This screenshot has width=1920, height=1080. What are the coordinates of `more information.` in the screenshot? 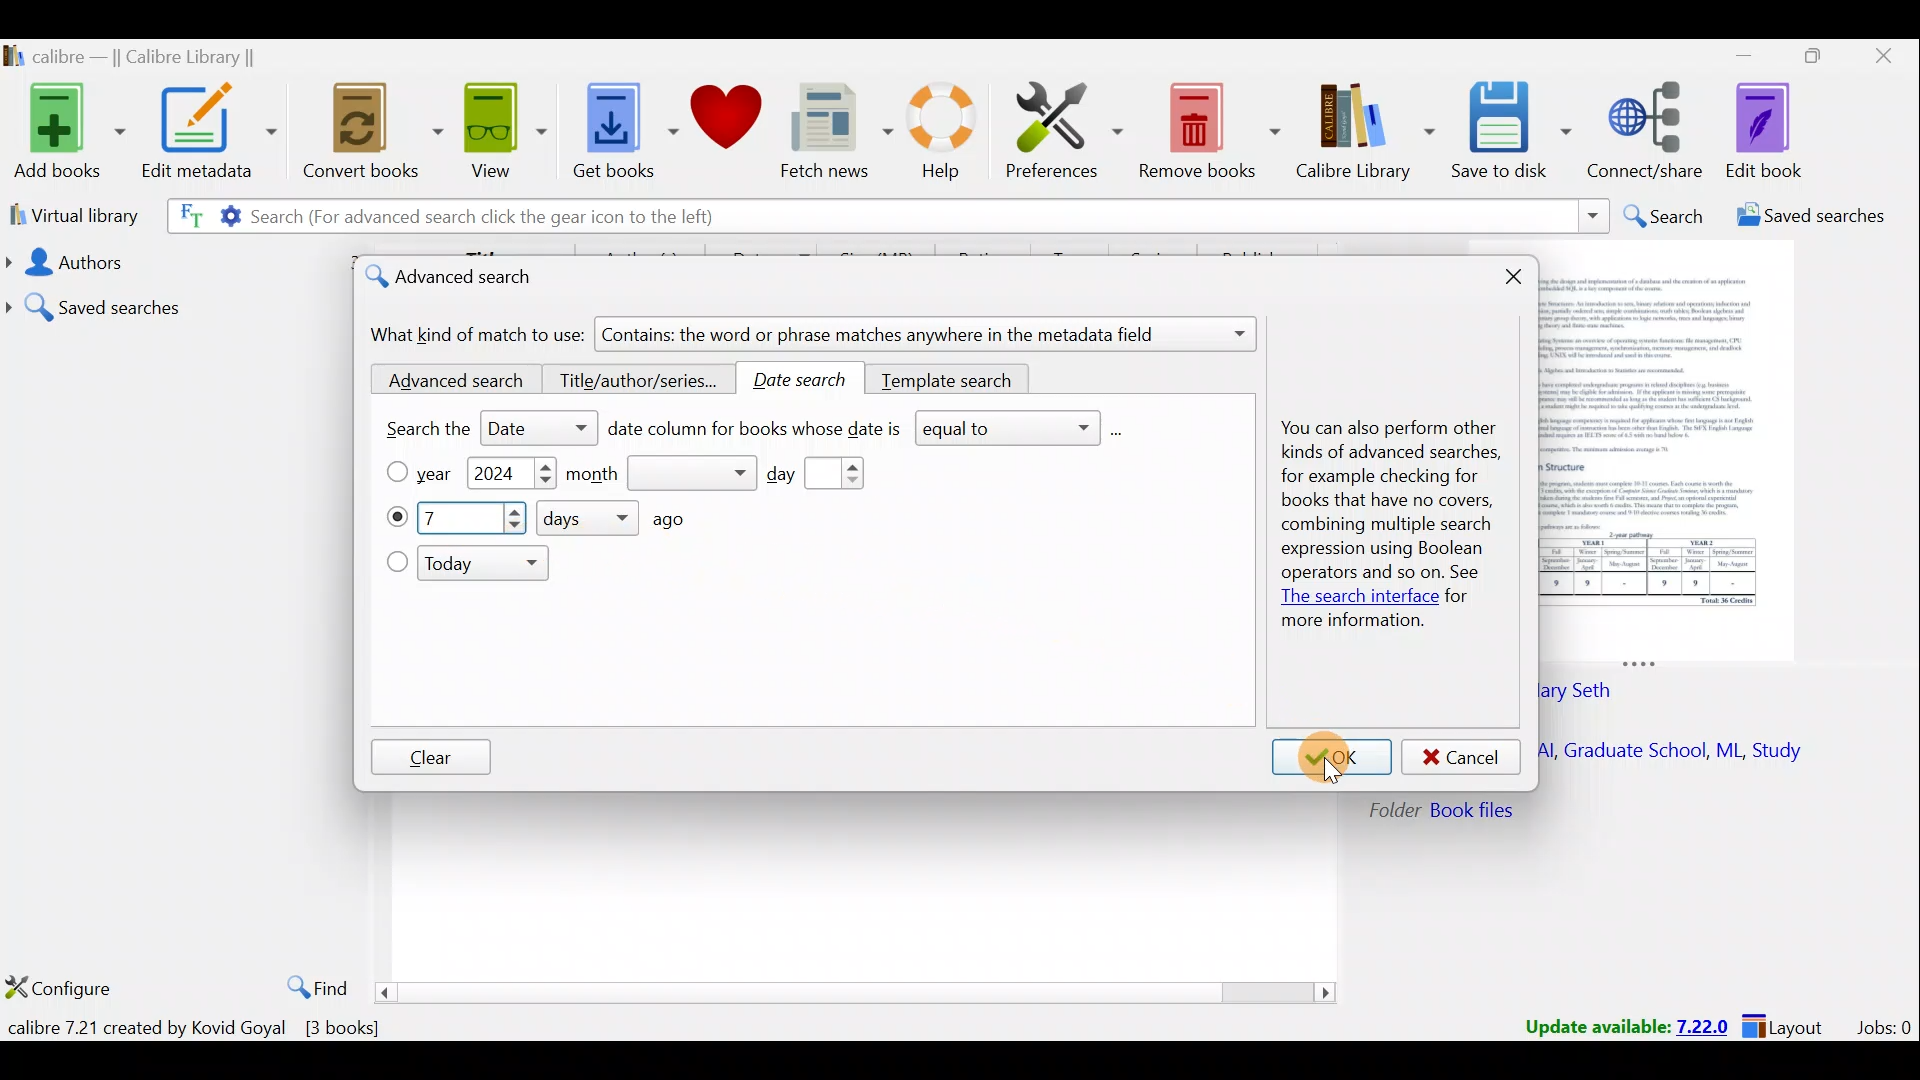 It's located at (1352, 623).